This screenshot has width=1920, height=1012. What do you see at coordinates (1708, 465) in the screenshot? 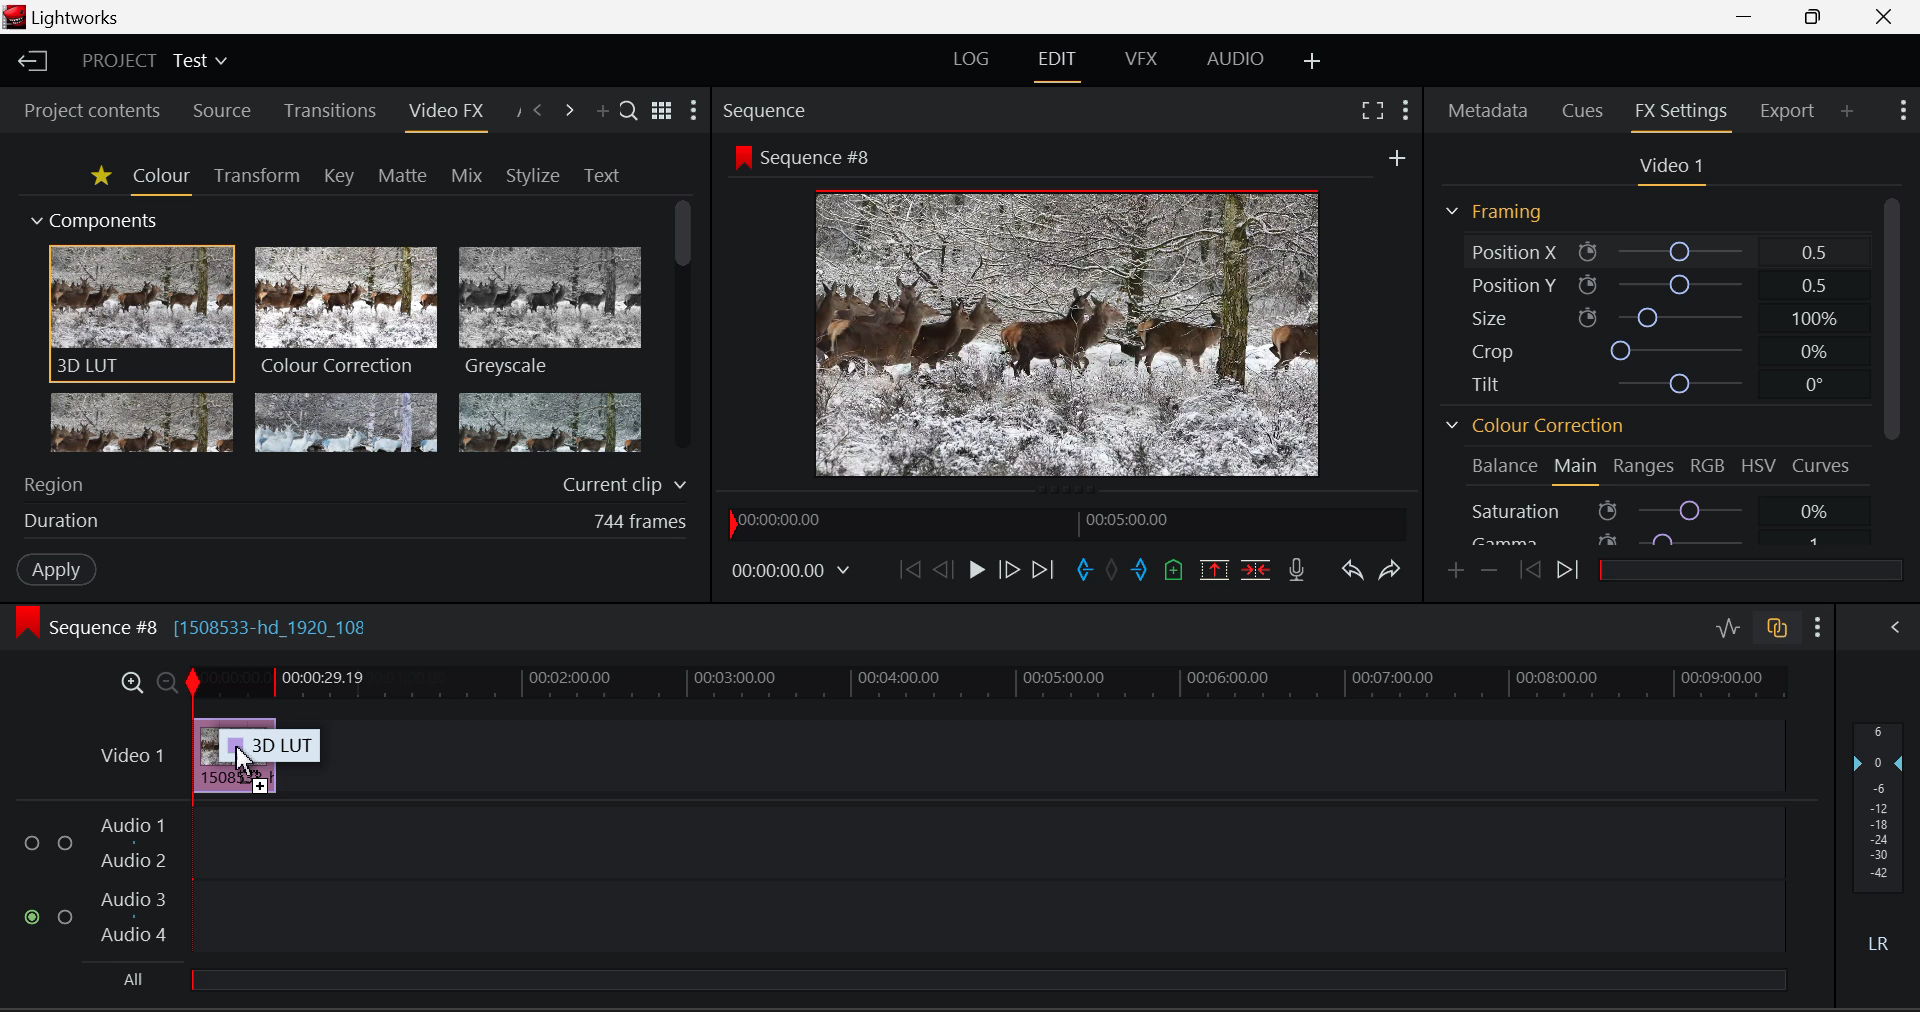
I see `RGB` at bounding box center [1708, 465].